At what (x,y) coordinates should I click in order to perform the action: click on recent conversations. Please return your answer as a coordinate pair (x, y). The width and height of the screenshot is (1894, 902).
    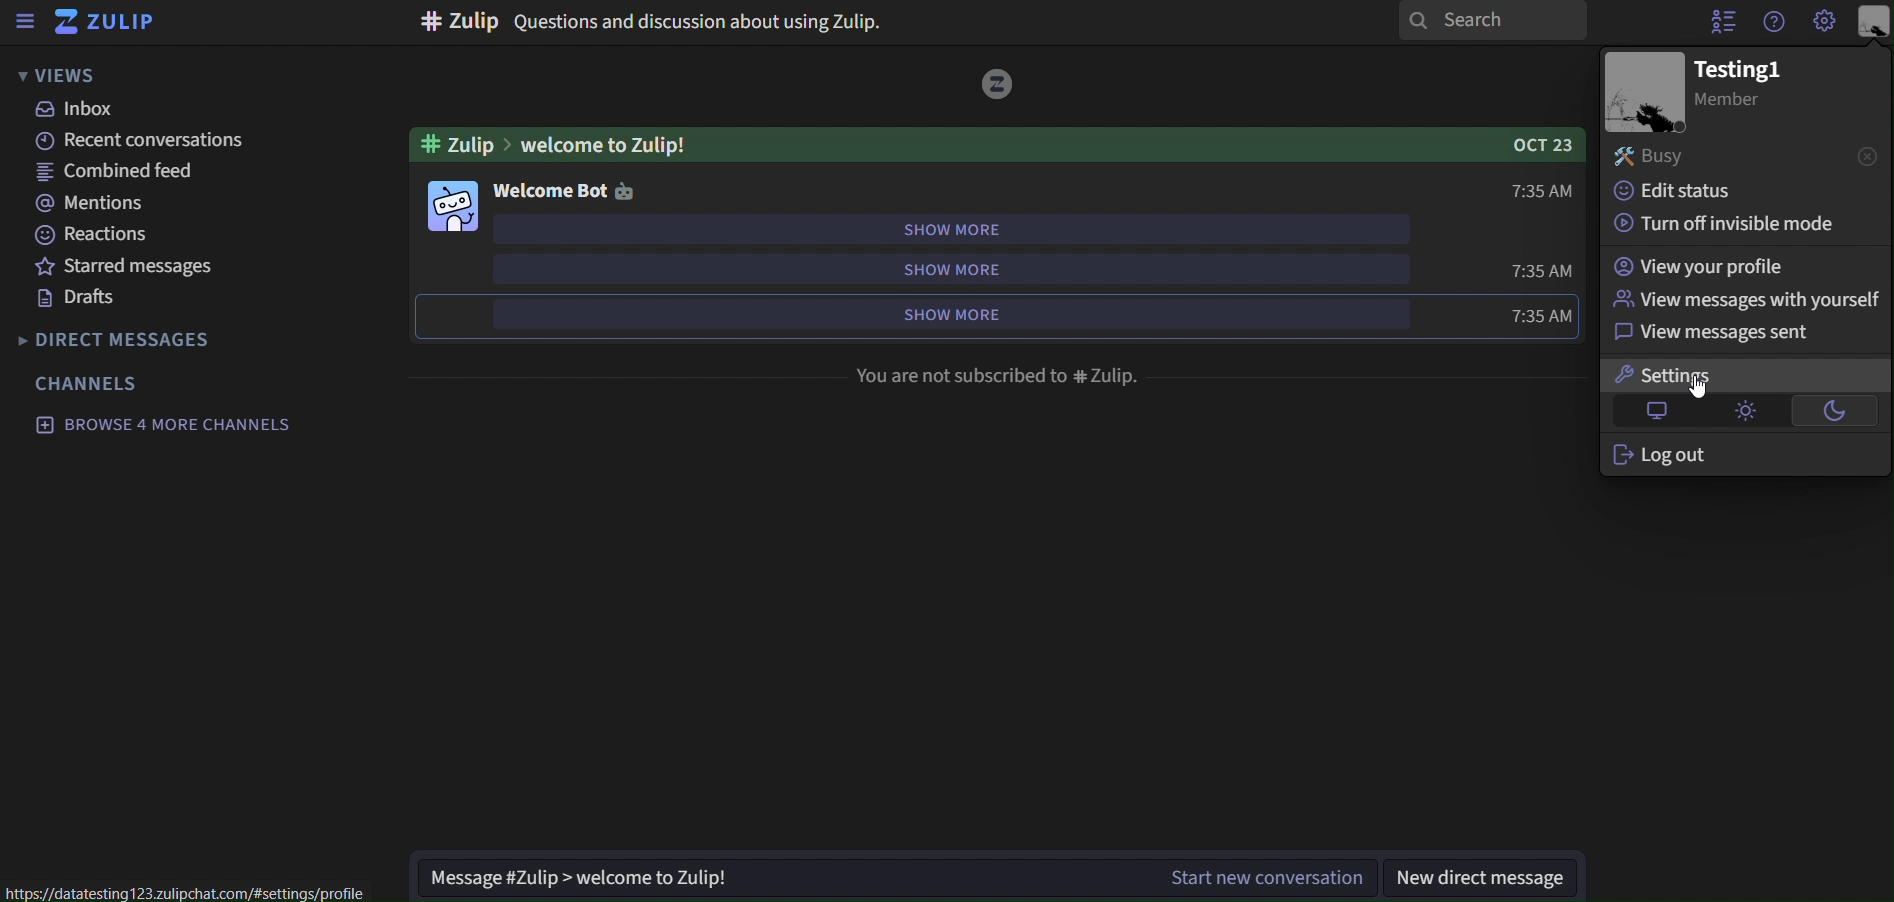
    Looking at the image, I should click on (136, 139).